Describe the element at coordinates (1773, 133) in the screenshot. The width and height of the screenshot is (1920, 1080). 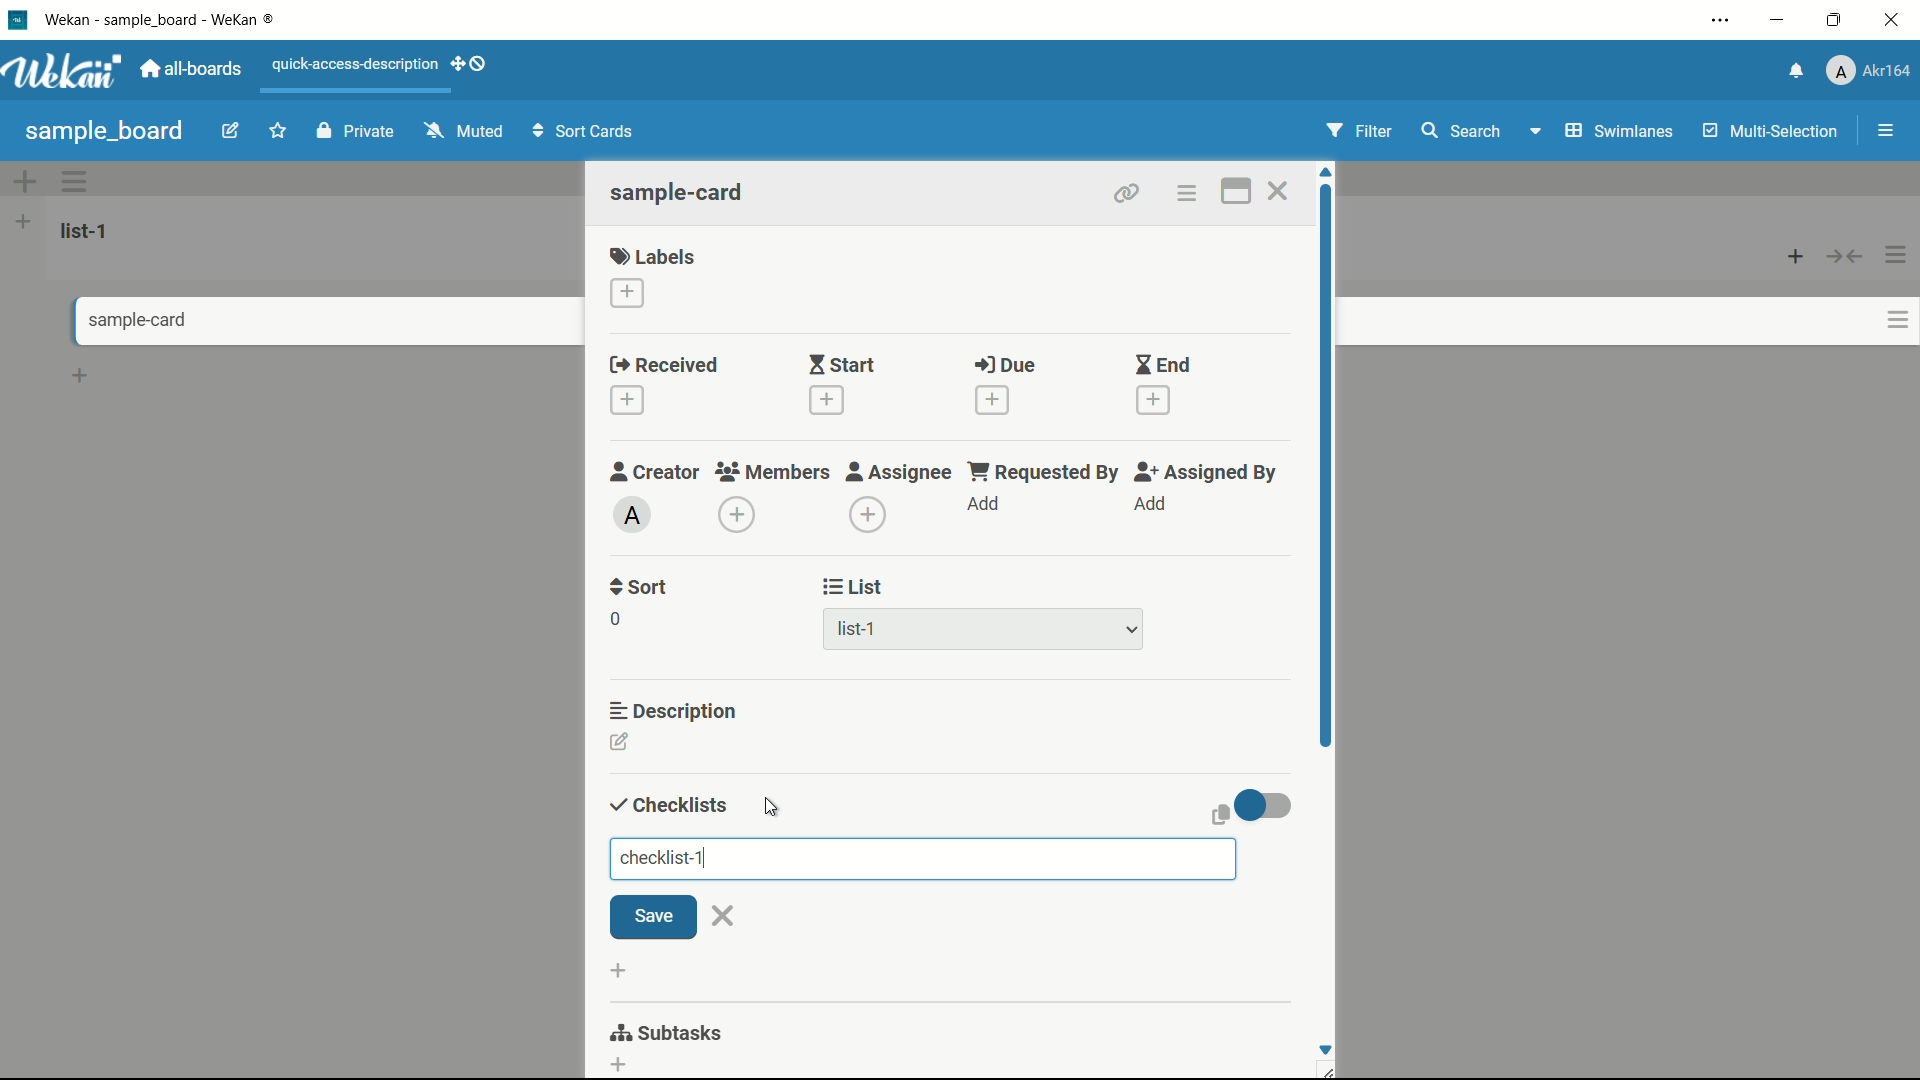
I see `multi selection` at that location.